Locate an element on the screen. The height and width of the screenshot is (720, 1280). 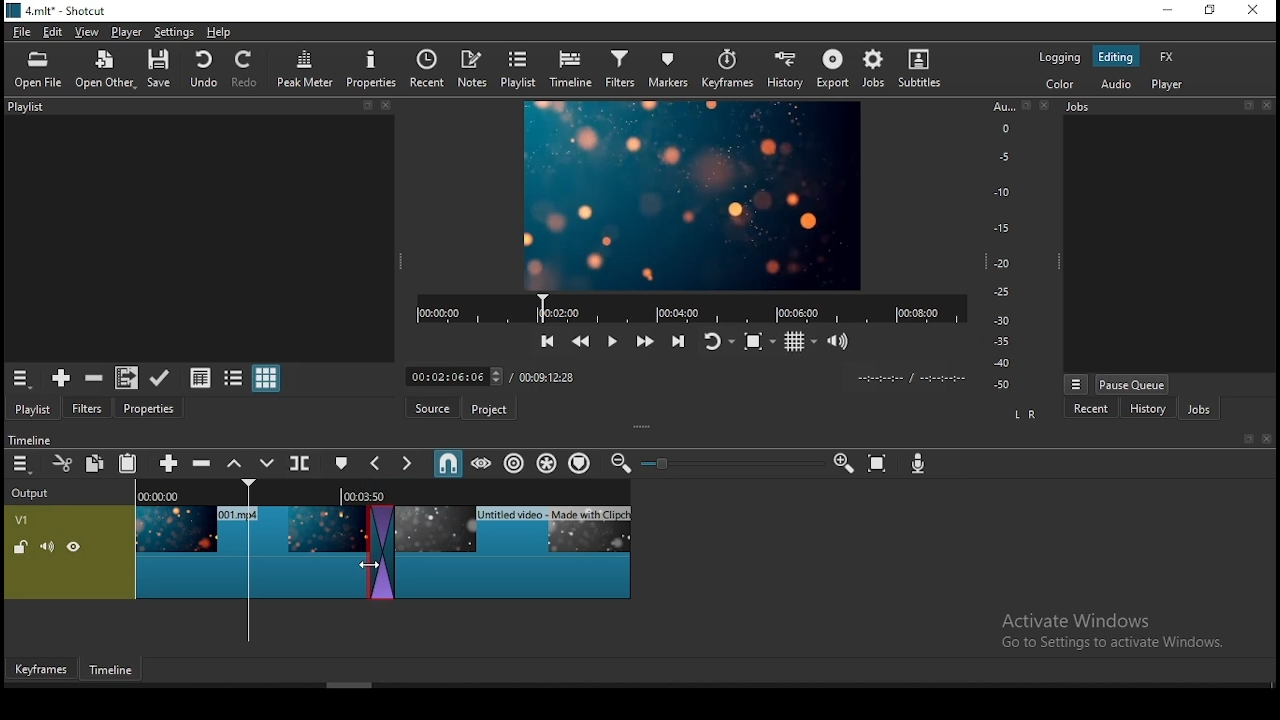
play/pause is located at coordinates (613, 338).